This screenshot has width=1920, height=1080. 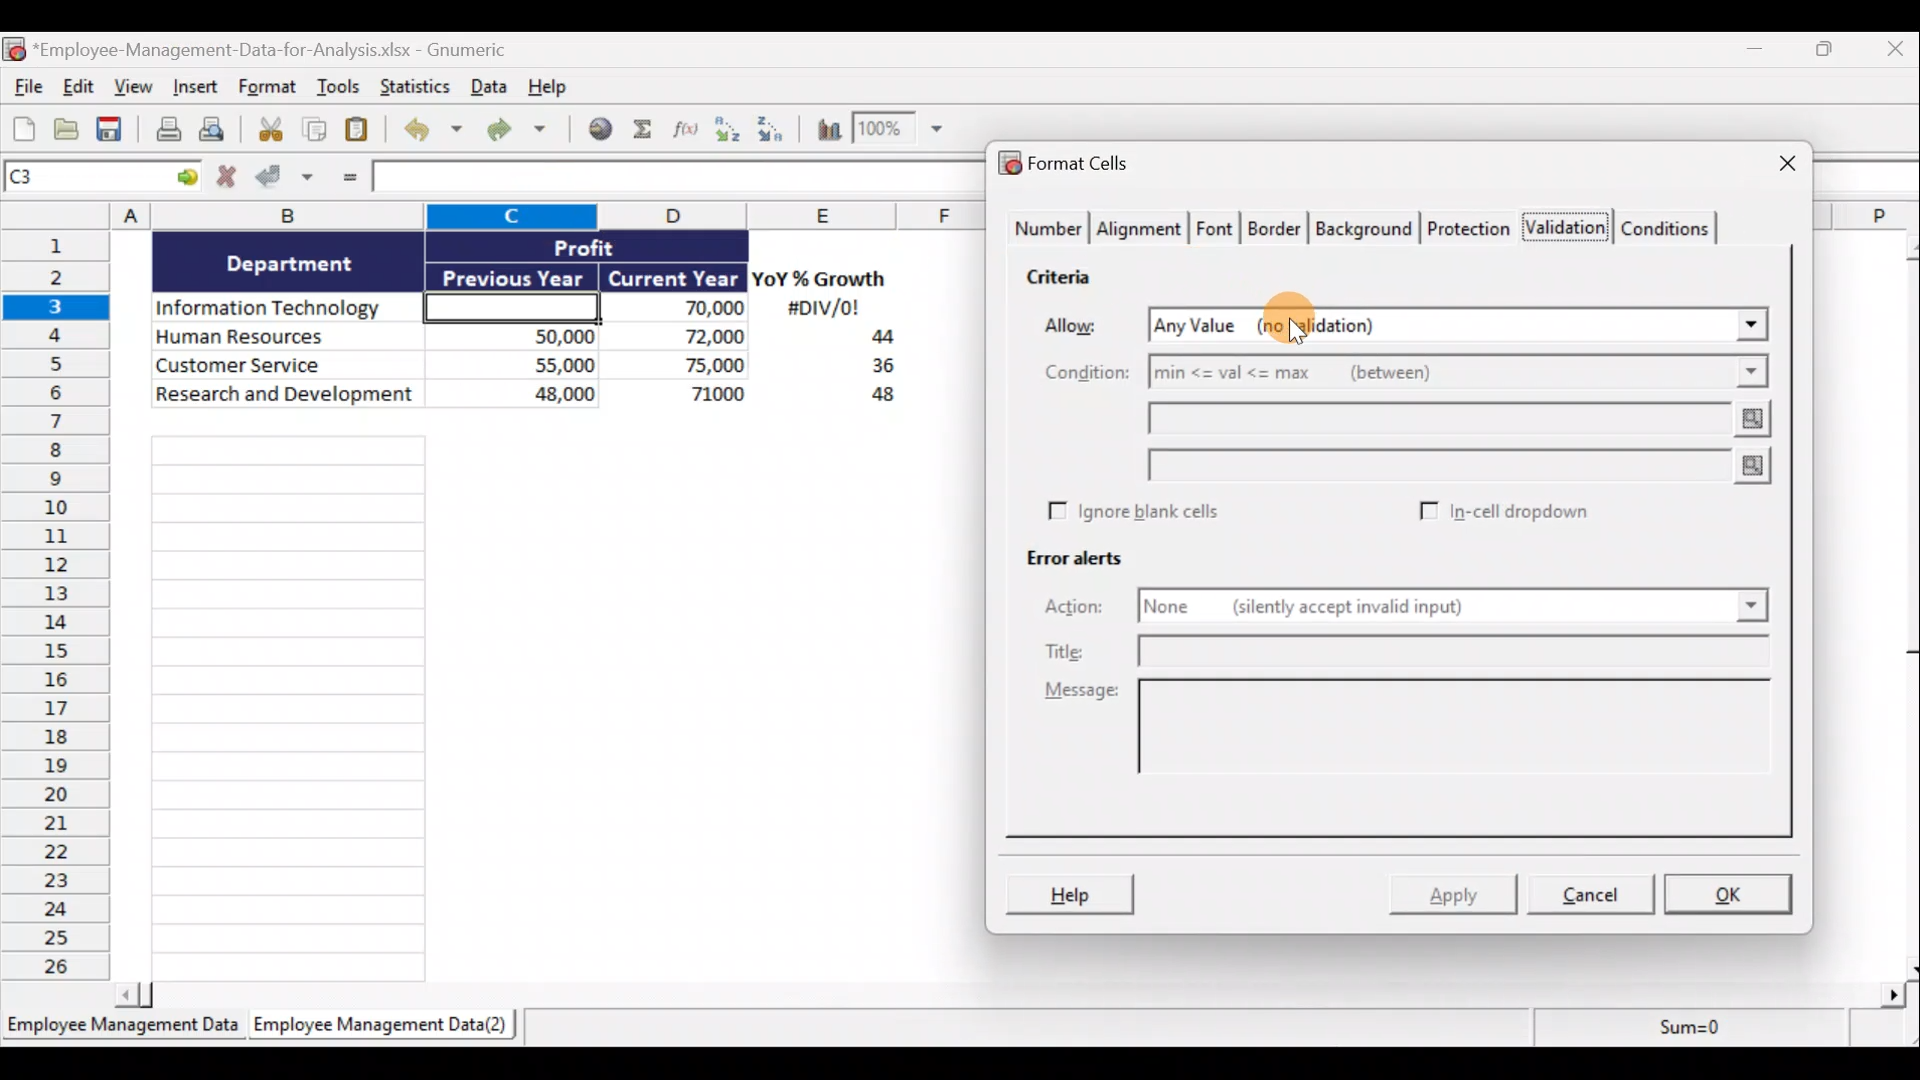 I want to click on Paste clipboard, so click(x=363, y=130).